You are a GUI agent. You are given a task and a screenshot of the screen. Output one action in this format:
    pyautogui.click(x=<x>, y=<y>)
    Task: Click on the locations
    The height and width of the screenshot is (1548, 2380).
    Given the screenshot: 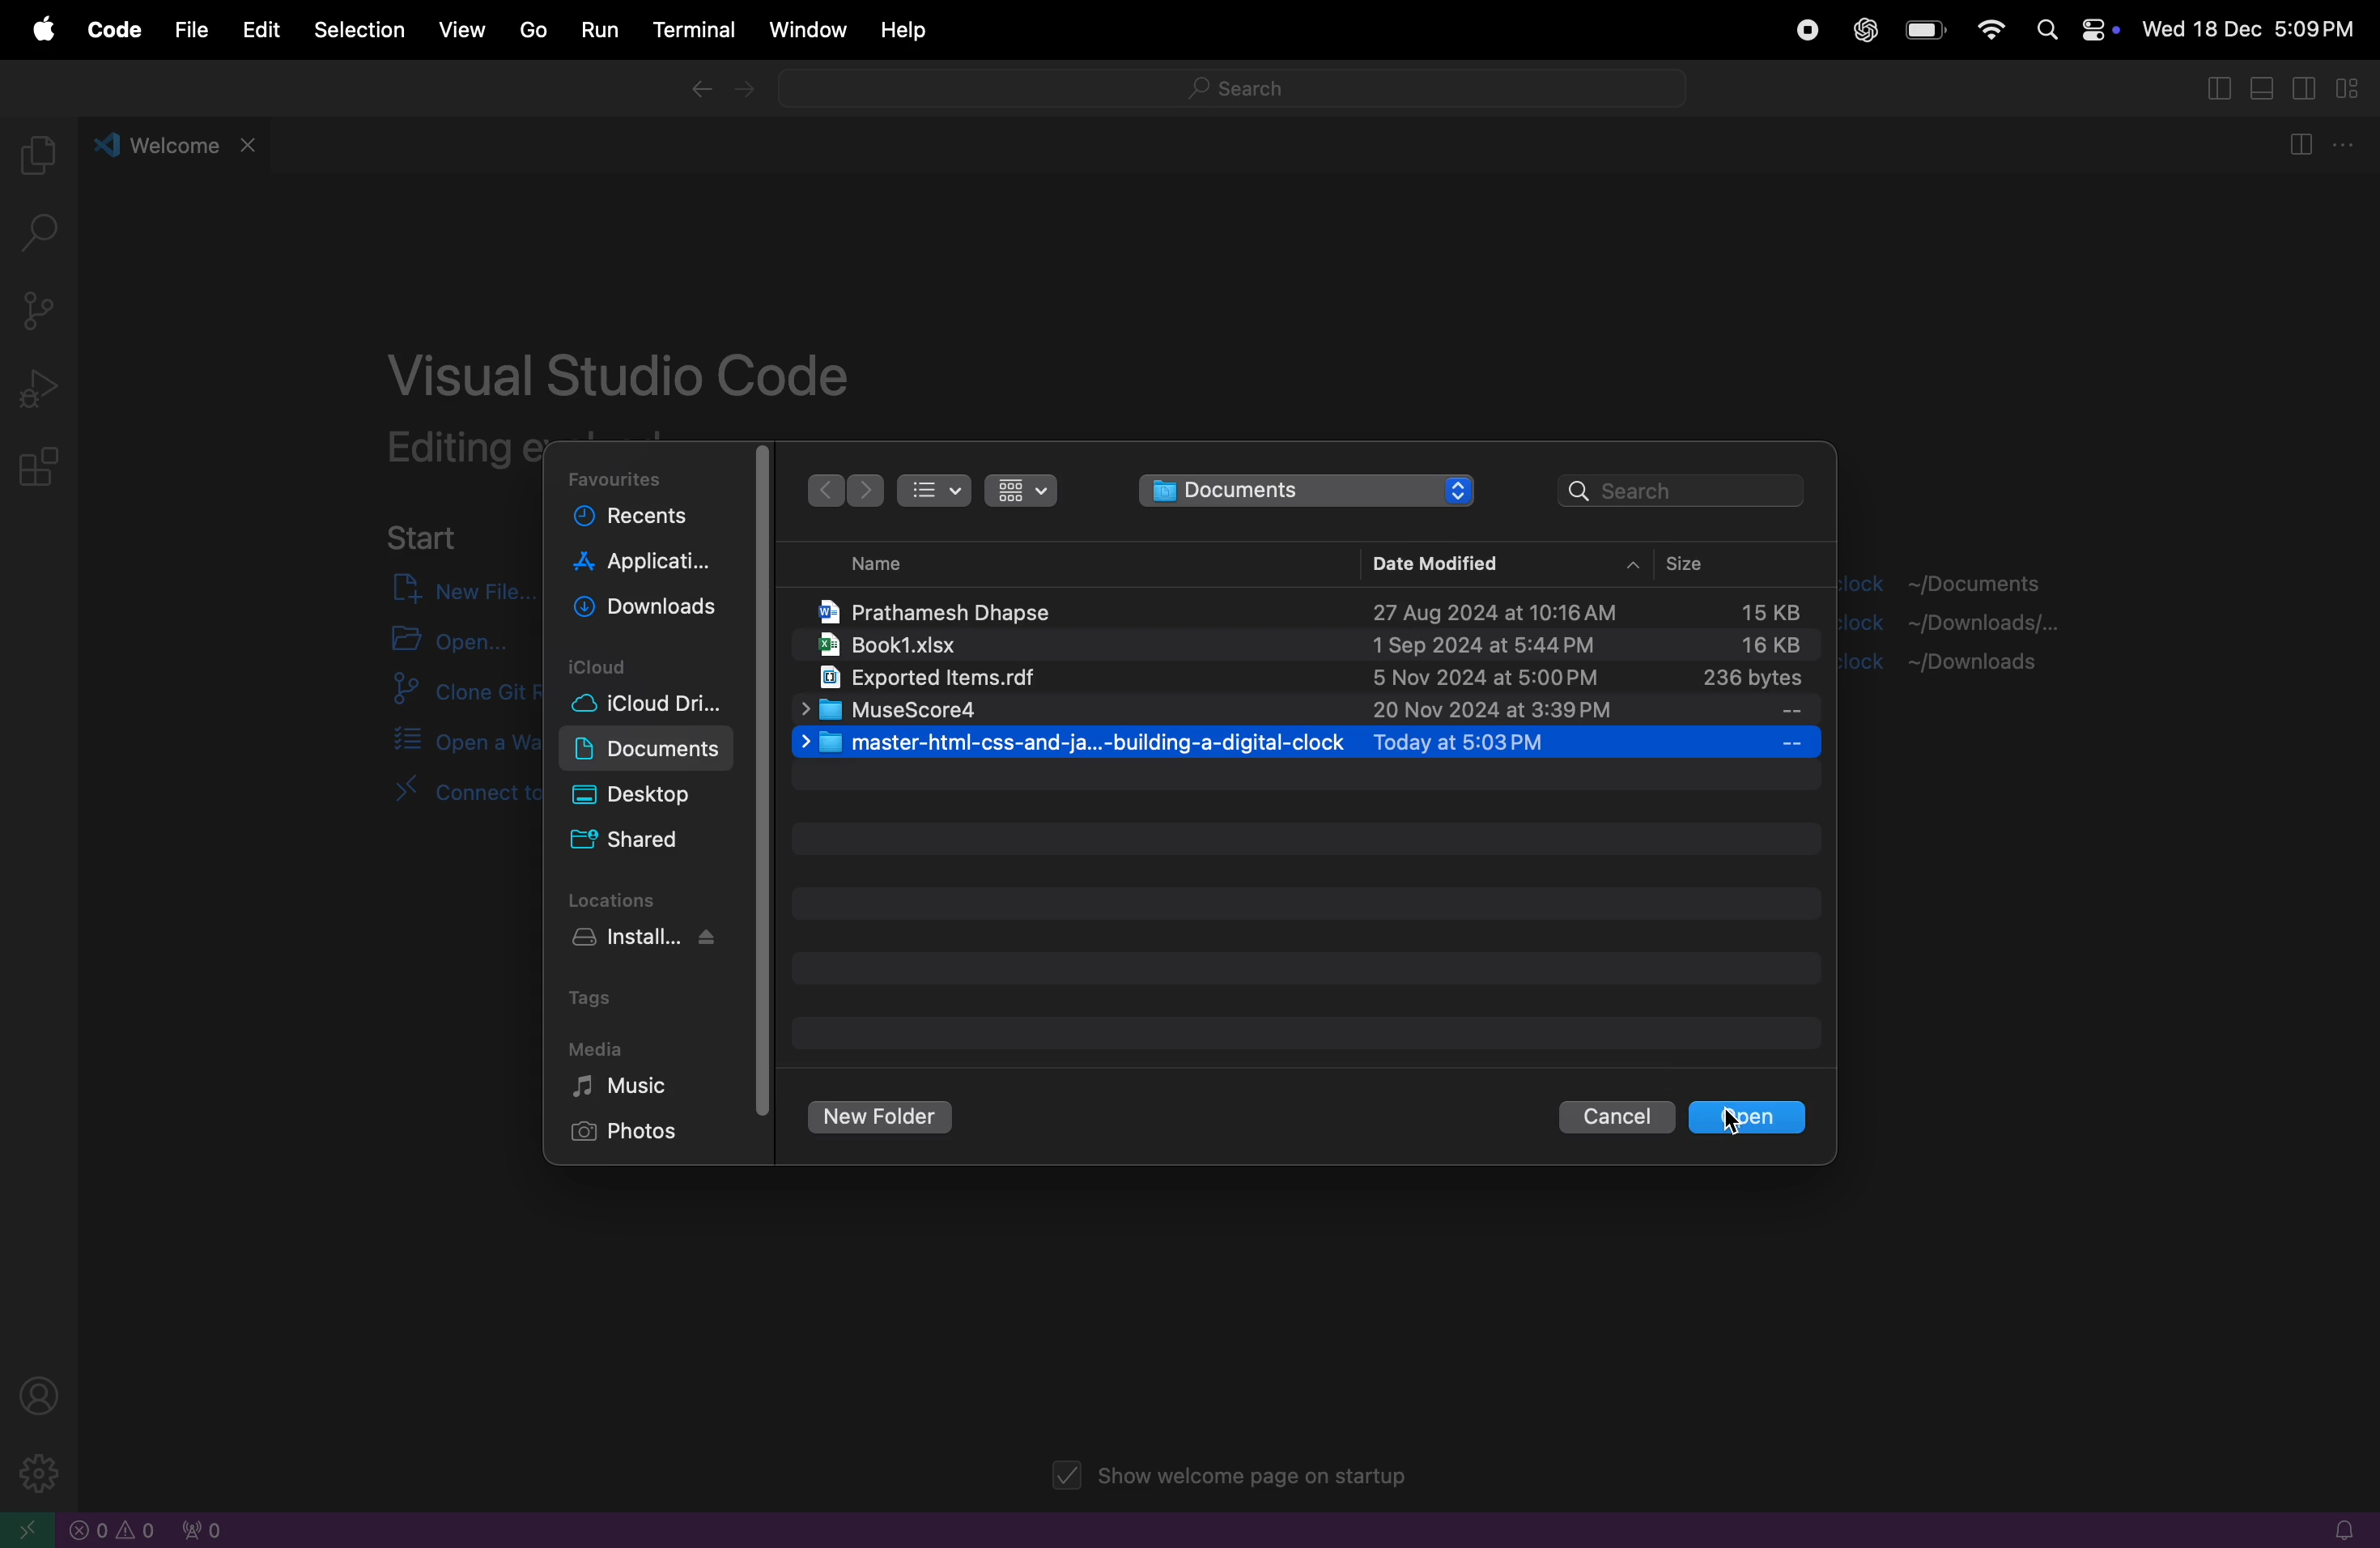 What is the action you would take?
    pyautogui.click(x=624, y=898)
    